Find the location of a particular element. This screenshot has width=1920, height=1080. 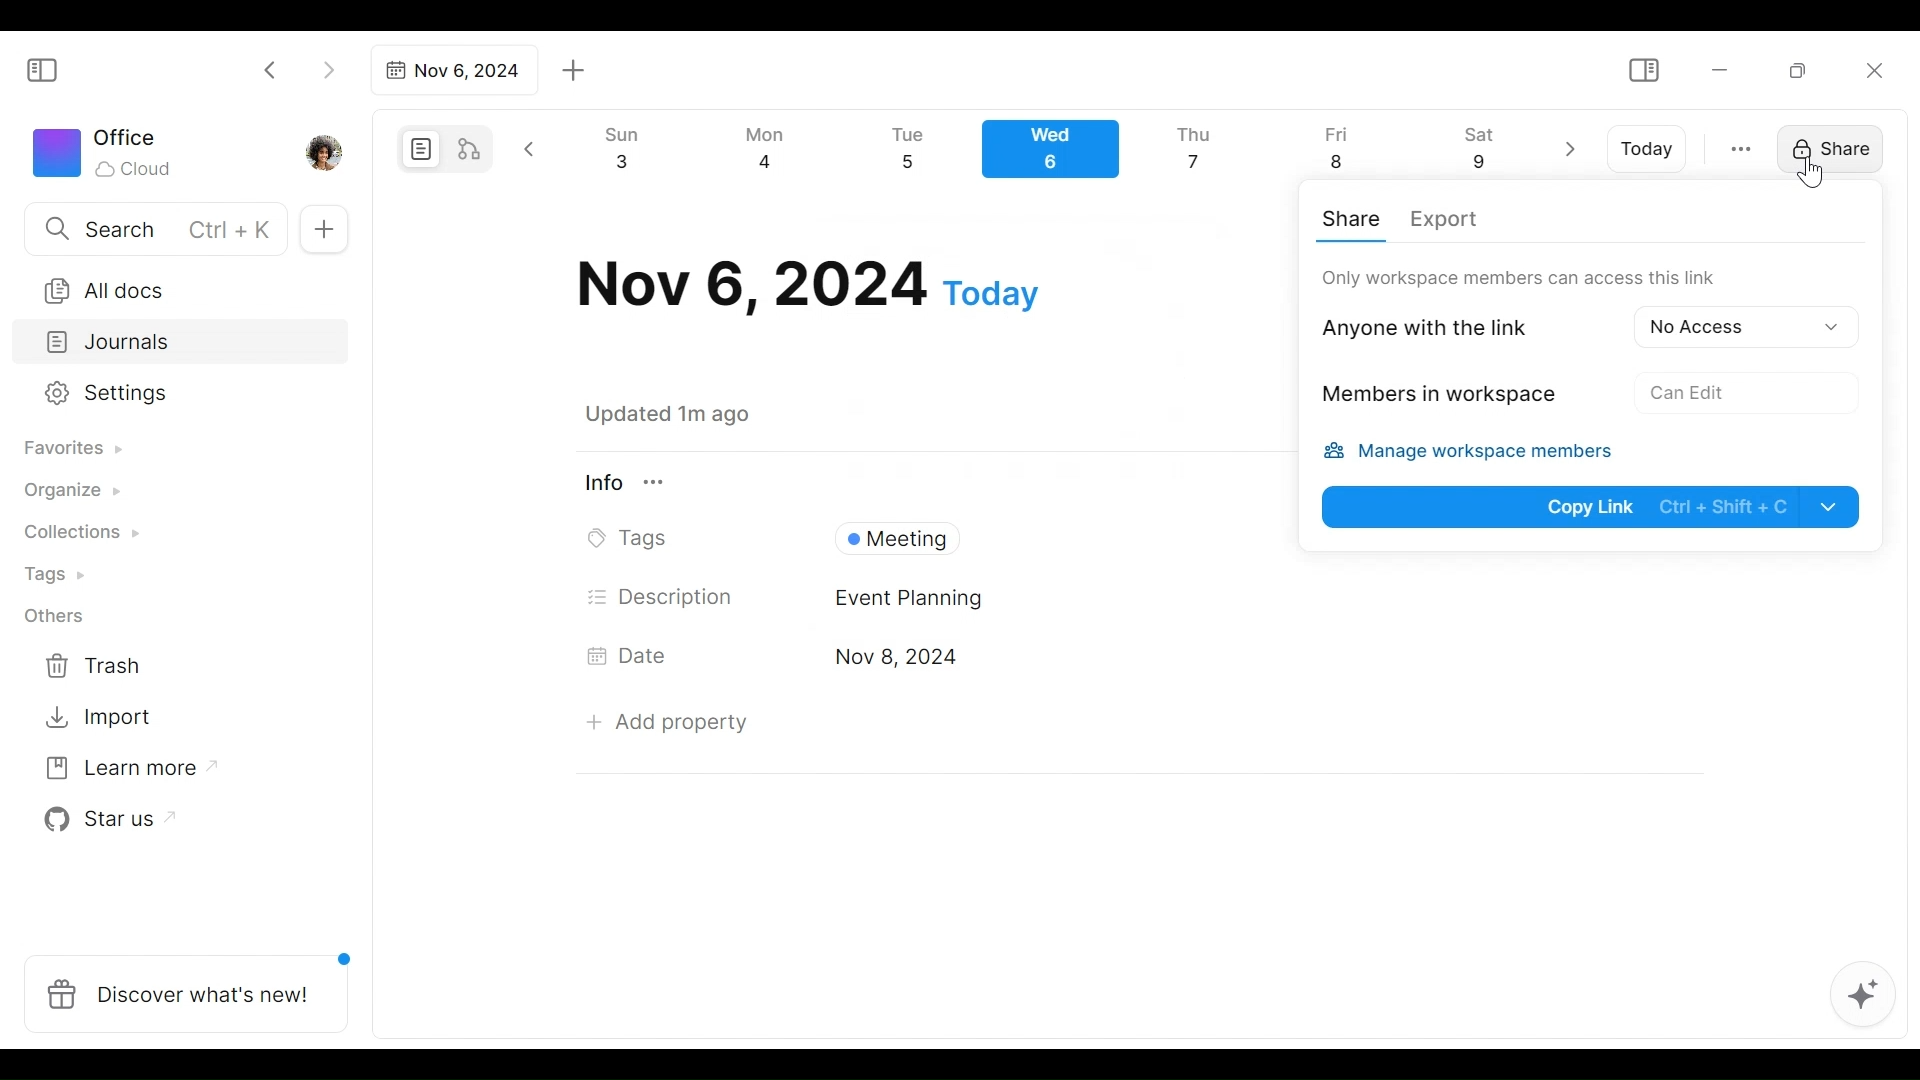

Anyone with thelink is located at coordinates (1442, 326).